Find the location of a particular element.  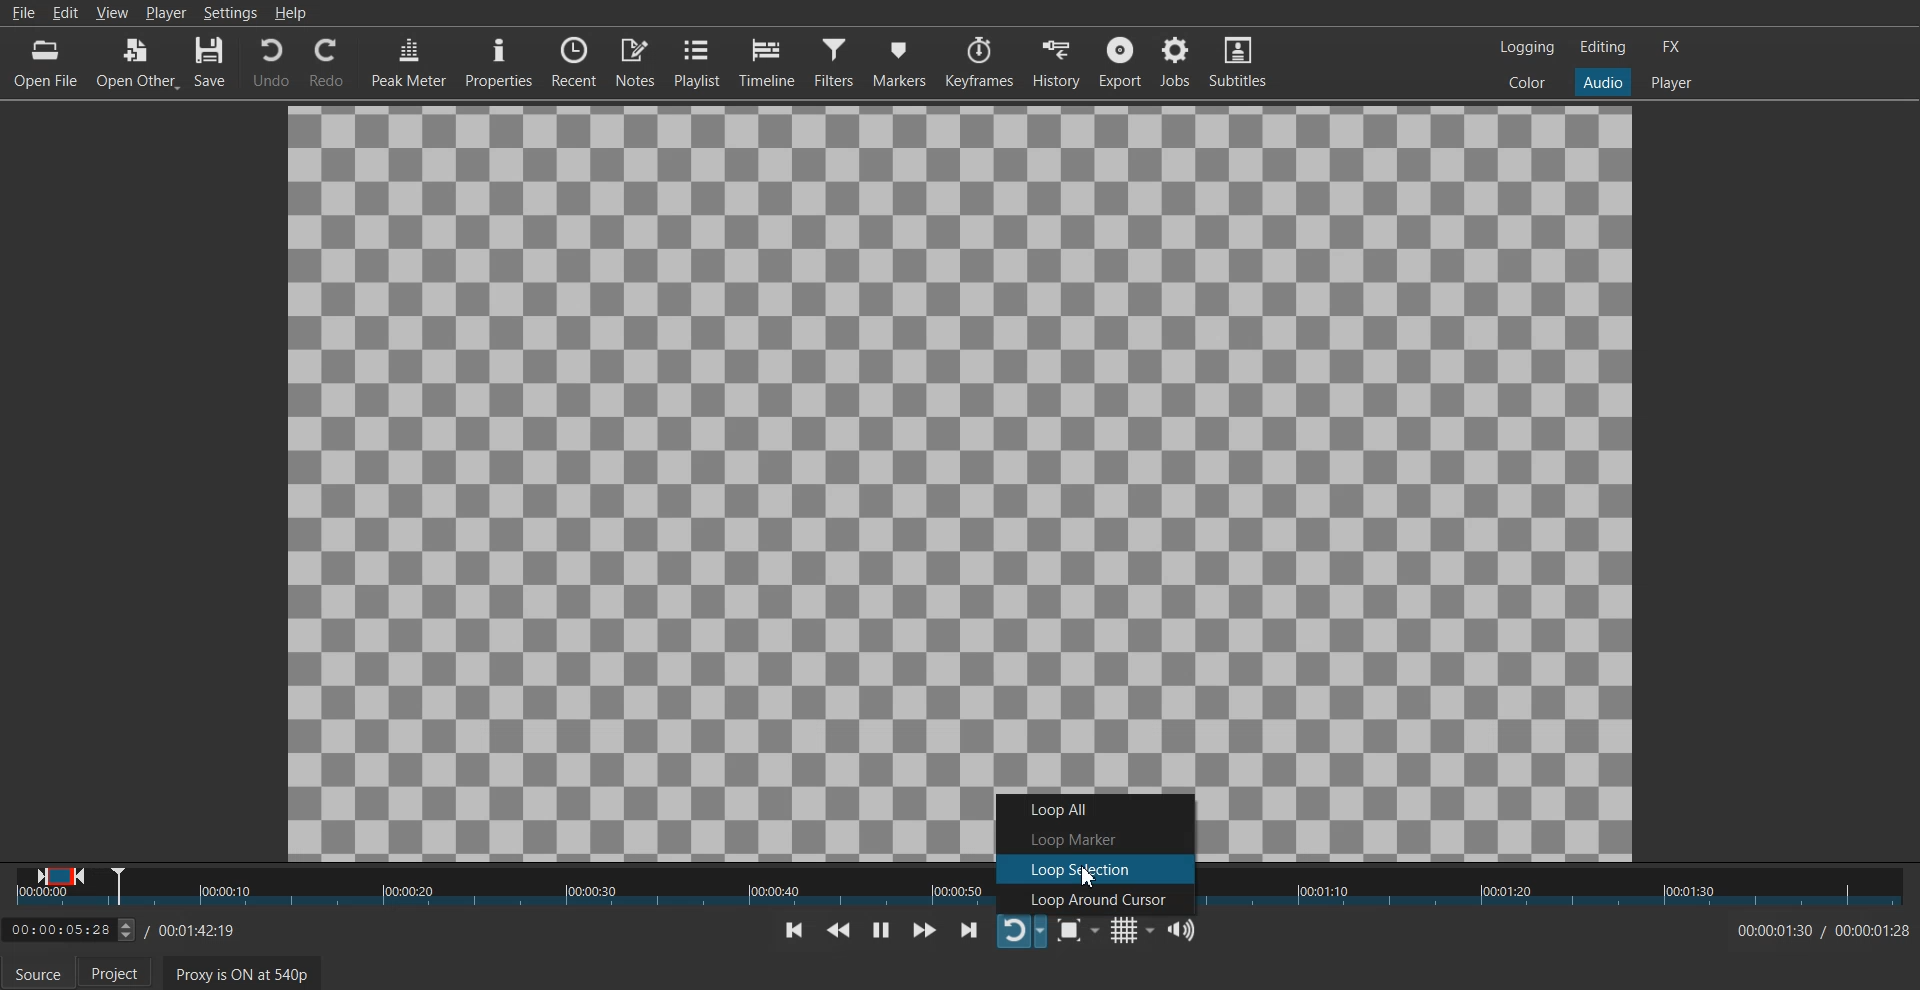

Audio is located at coordinates (1603, 83).